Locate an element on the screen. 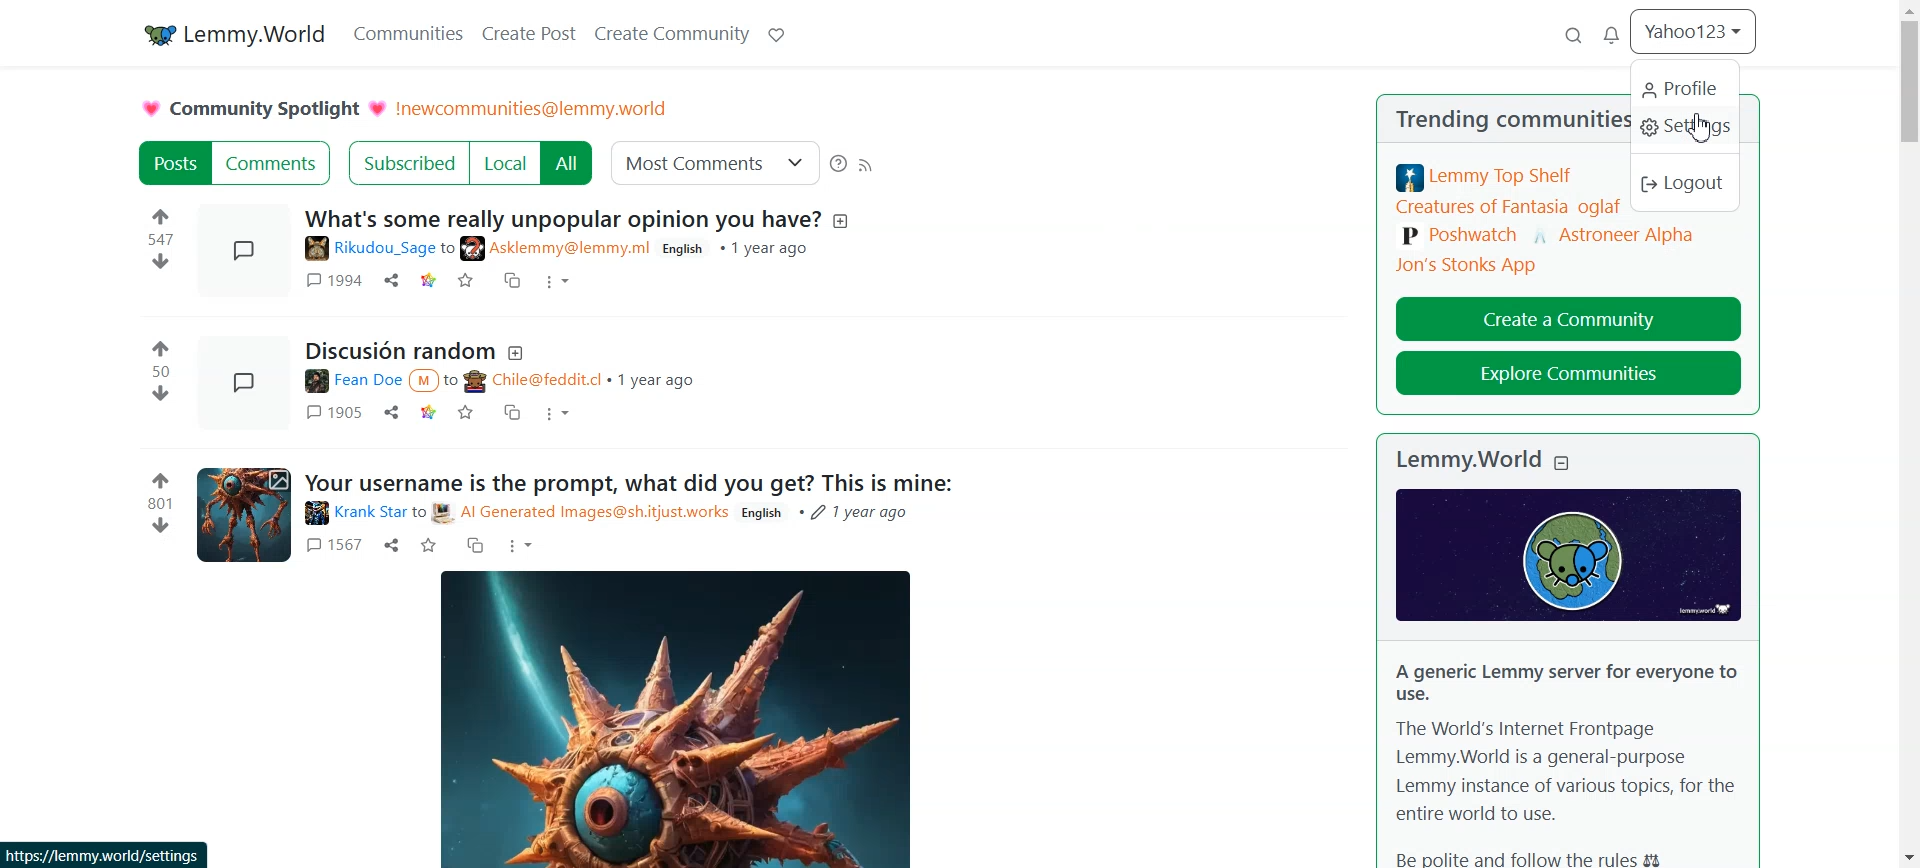 Image resolution: width=1920 pixels, height=868 pixels. Communities is located at coordinates (407, 32).